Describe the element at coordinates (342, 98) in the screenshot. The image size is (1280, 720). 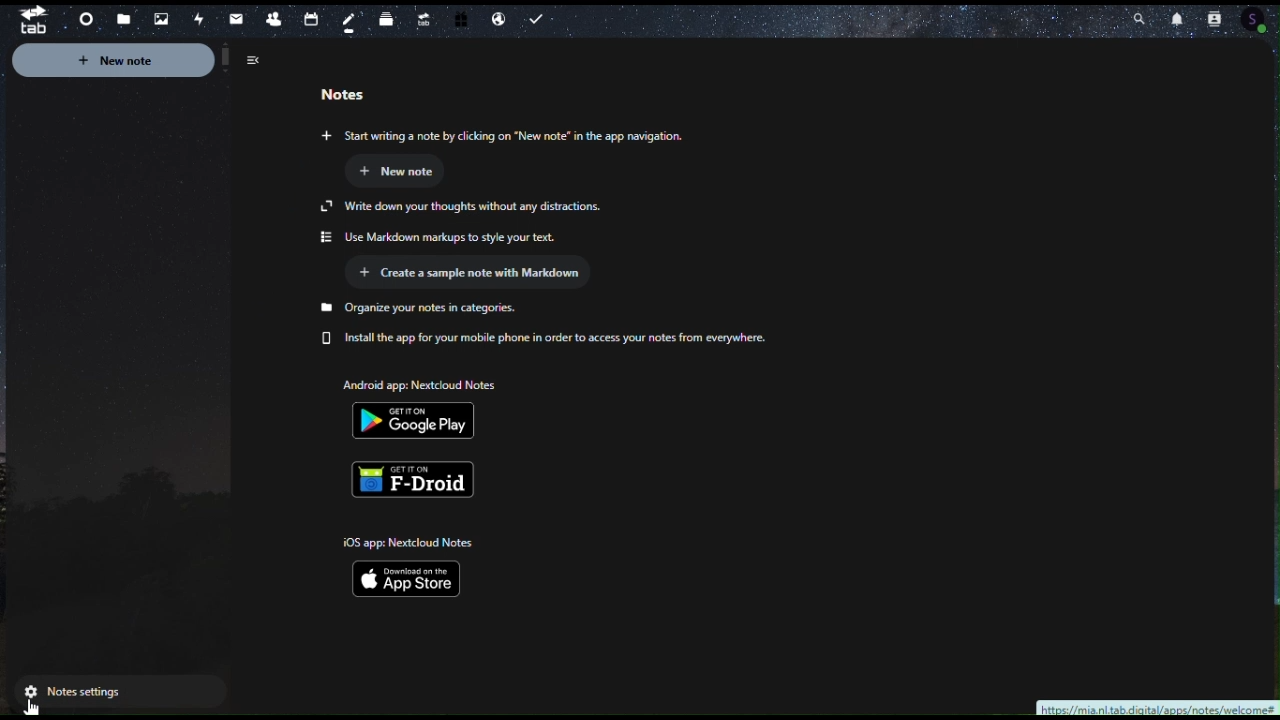
I see `Notes` at that location.